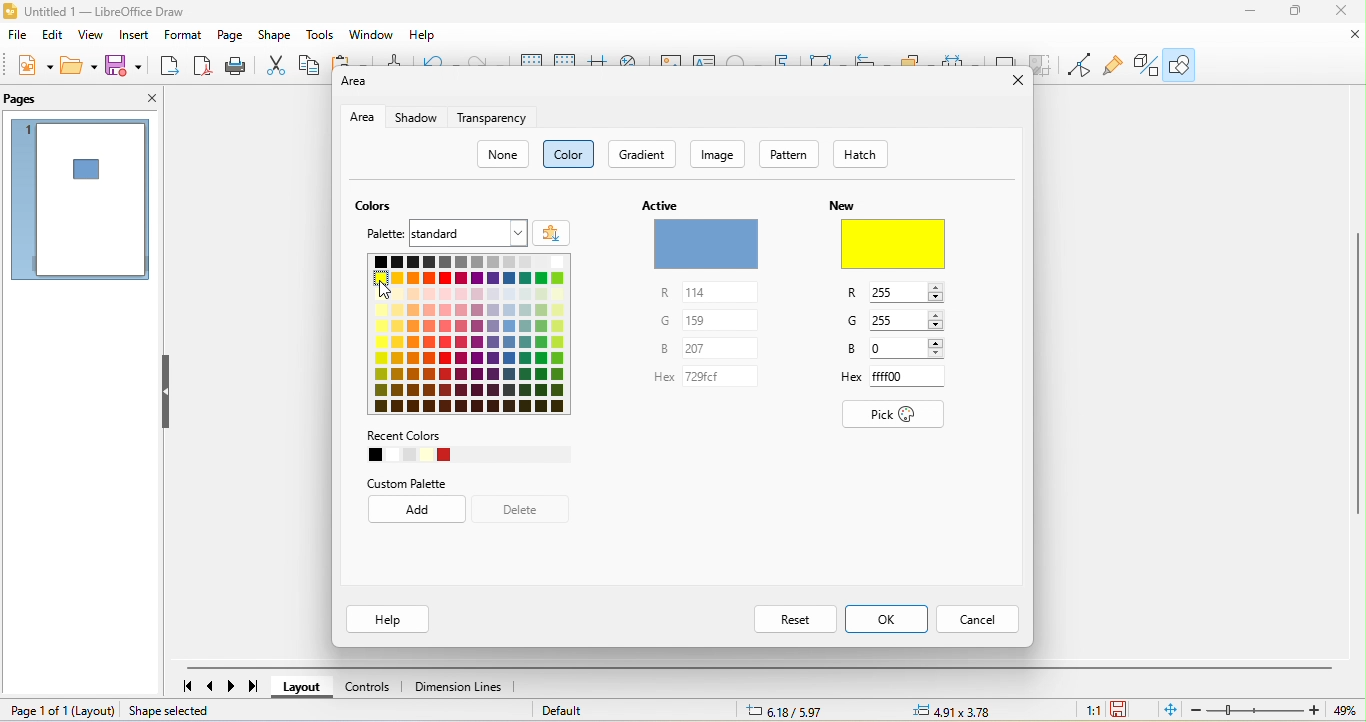  Describe the element at coordinates (707, 234) in the screenshot. I see `active` at that location.